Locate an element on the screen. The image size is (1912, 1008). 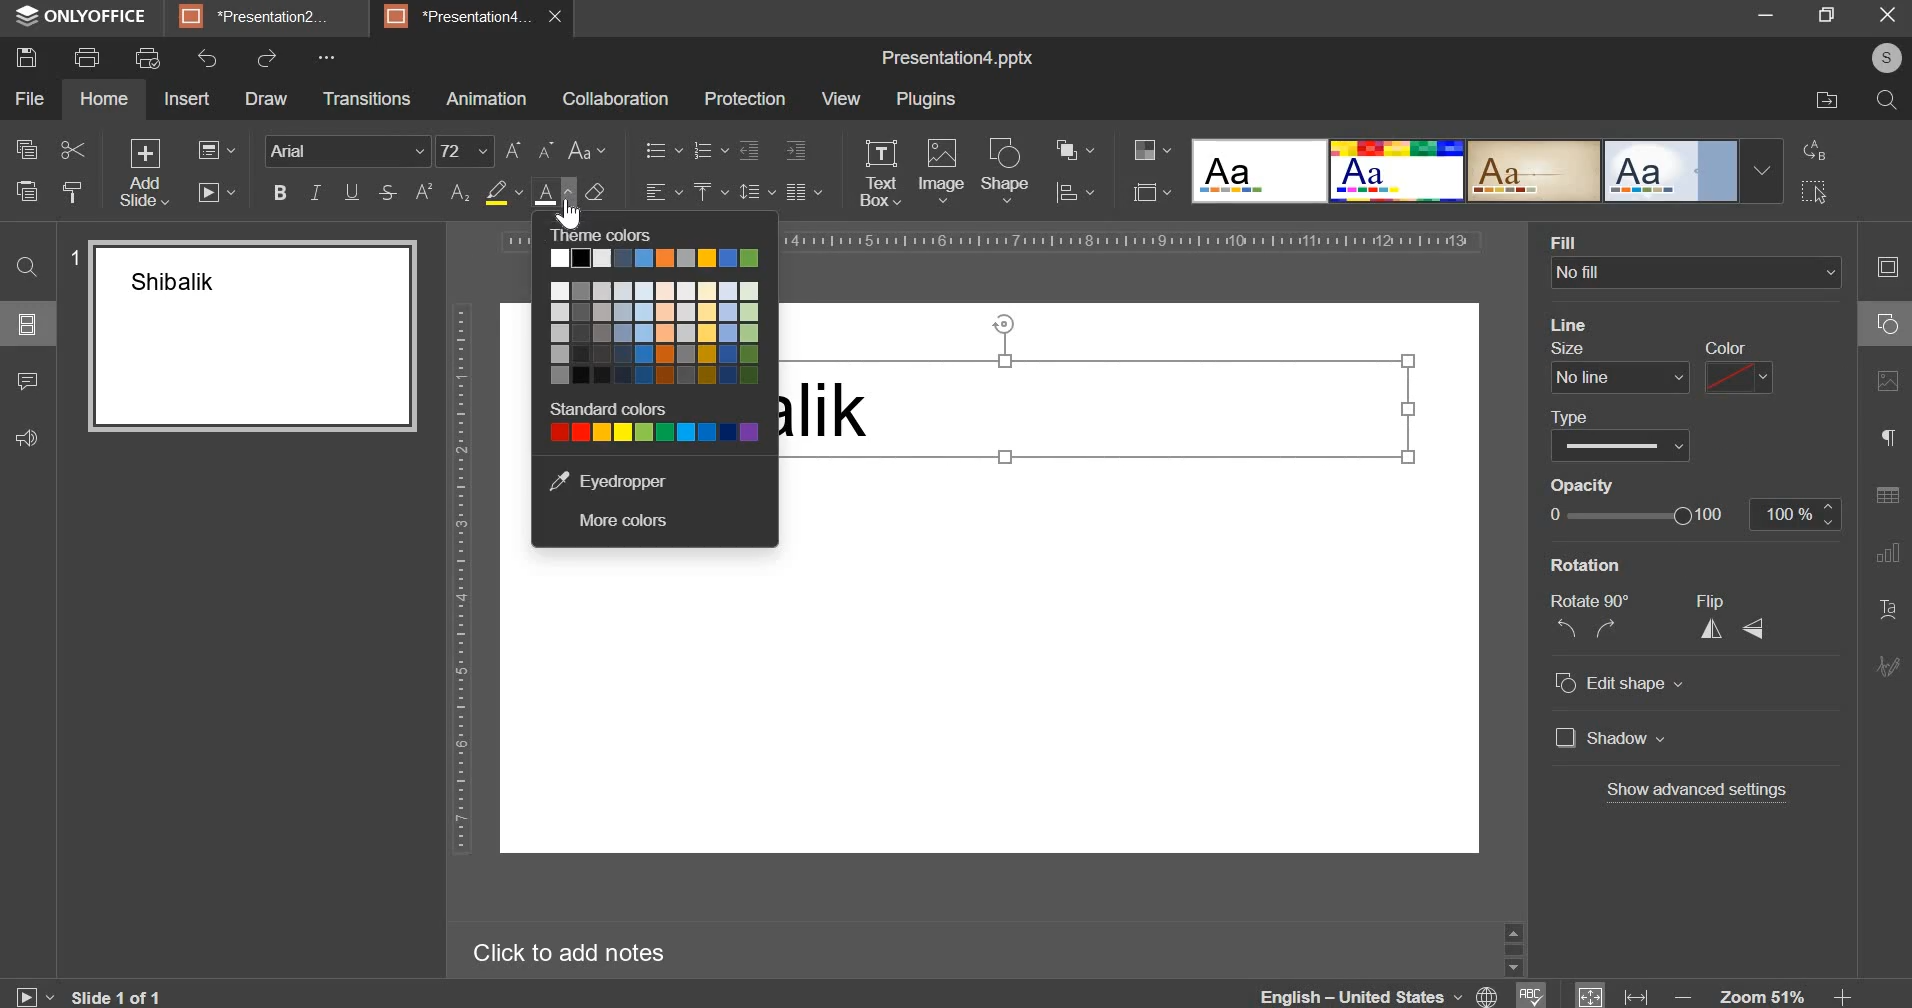
draw is located at coordinates (265, 98).